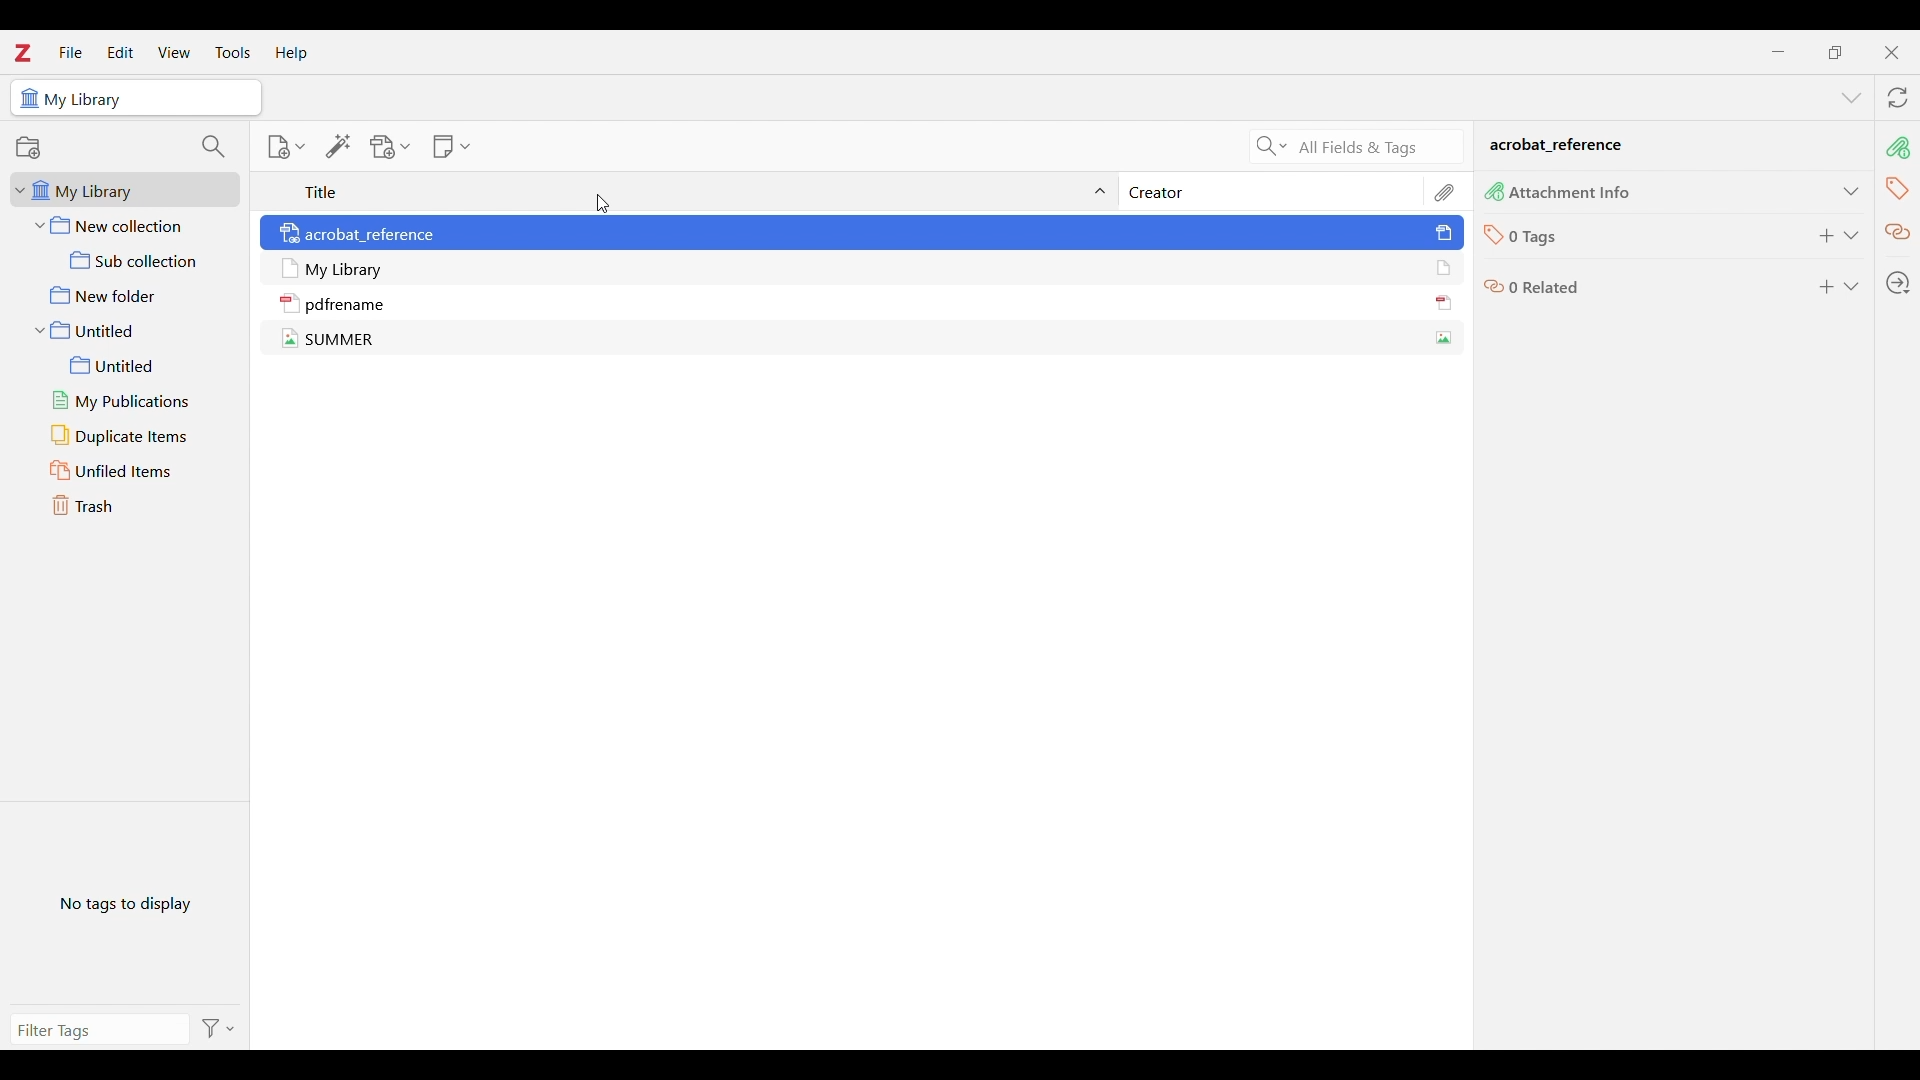 This screenshot has width=1920, height=1080. What do you see at coordinates (1851, 191) in the screenshot?
I see `Expand attachment info` at bounding box center [1851, 191].